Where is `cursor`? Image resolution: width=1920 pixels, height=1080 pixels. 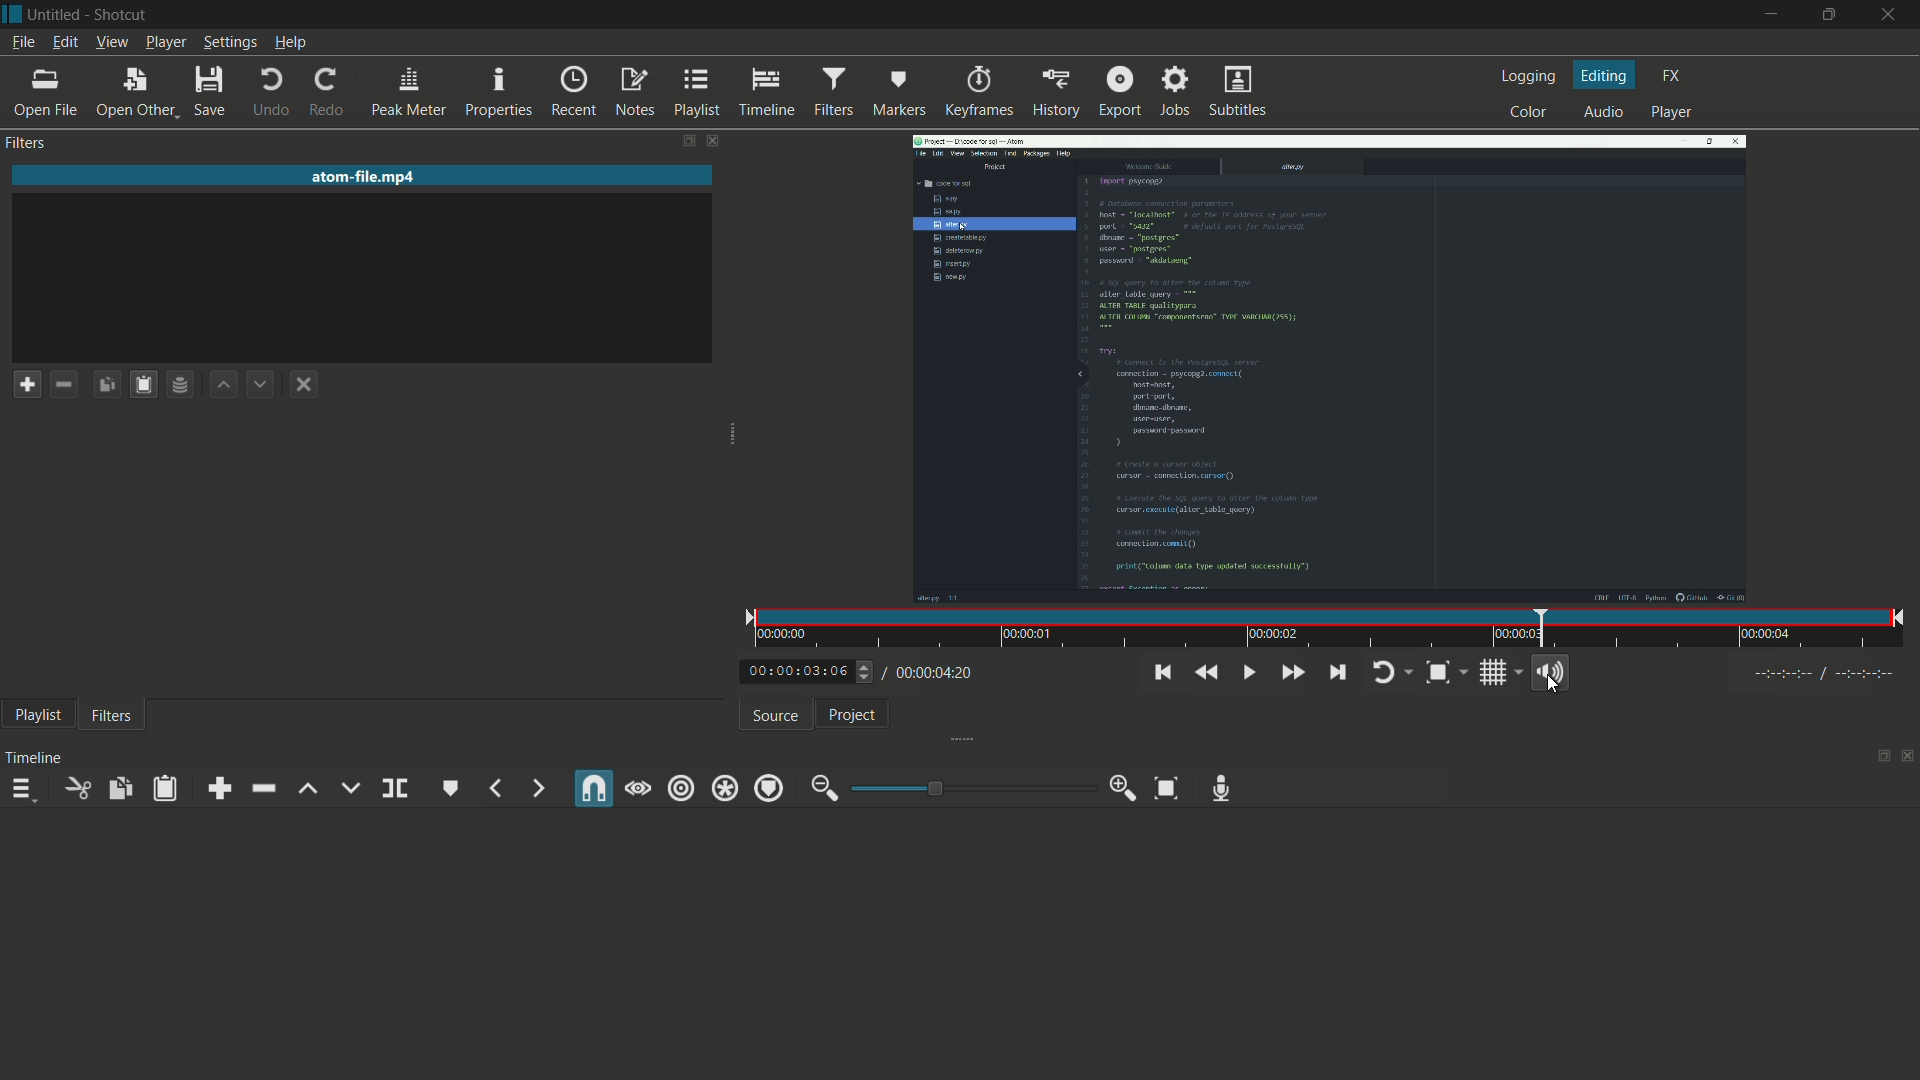
cursor is located at coordinates (1554, 688).